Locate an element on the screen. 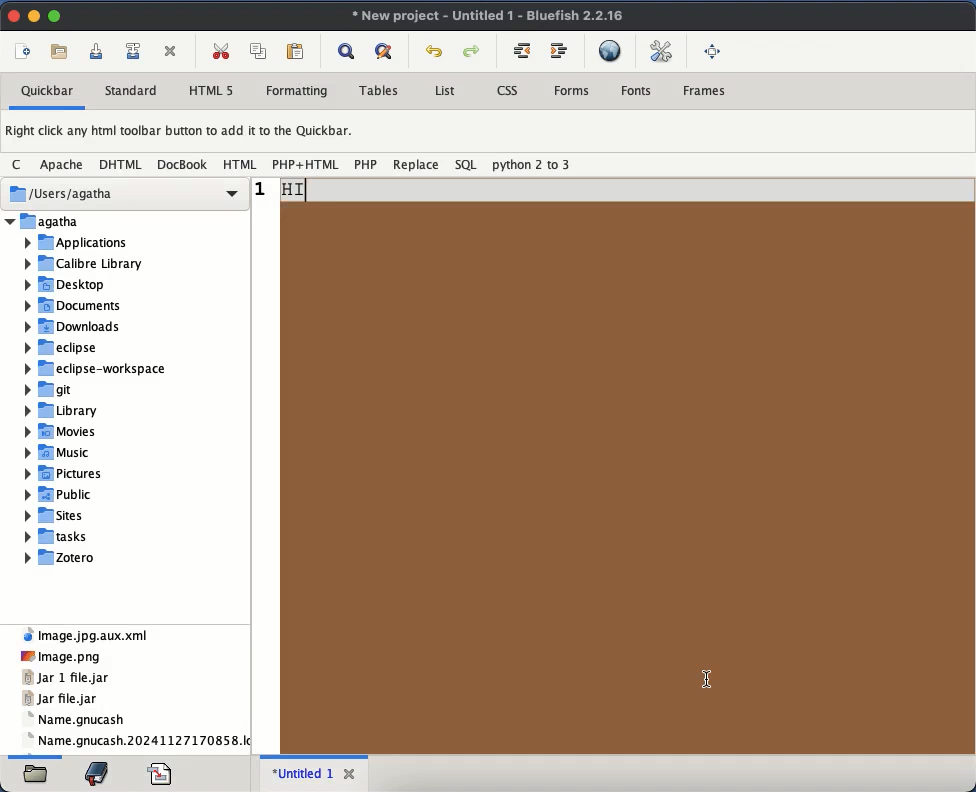 This screenshot has height=792, width=976. new file is located at coordinates (23, 51).